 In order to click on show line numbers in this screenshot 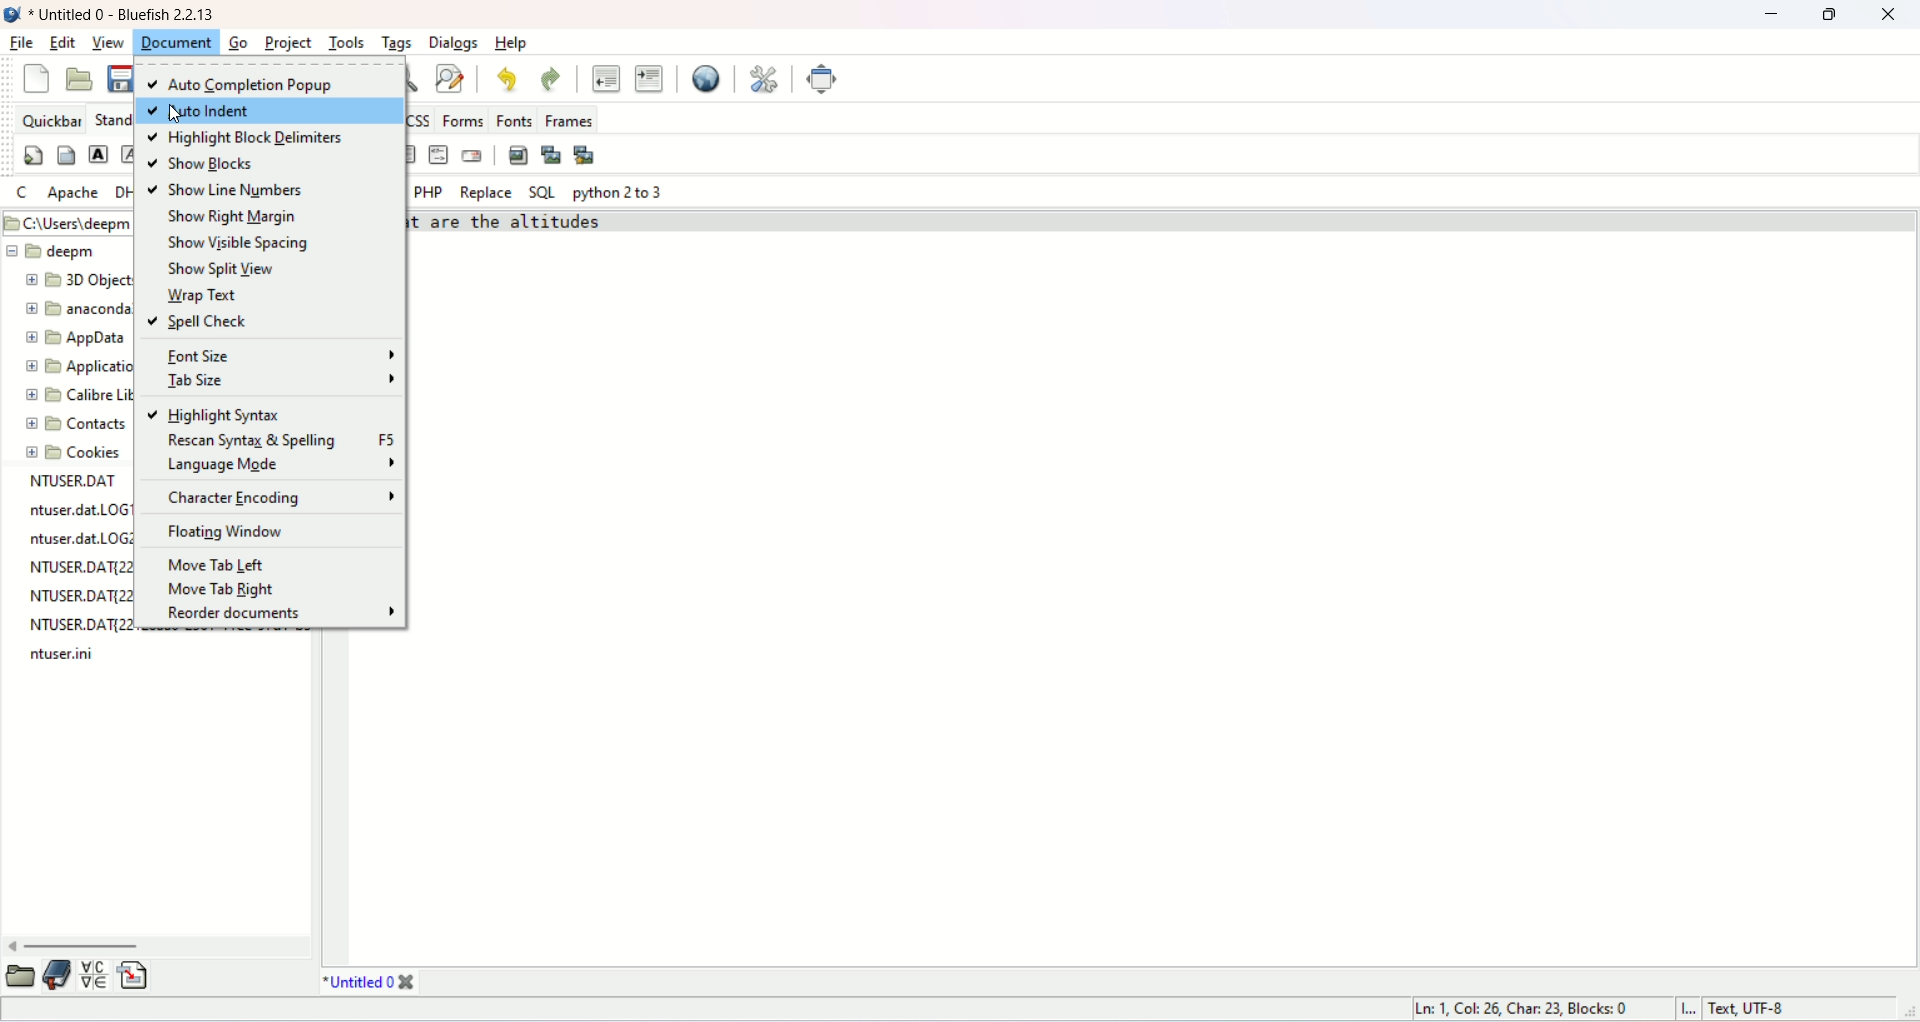, I will do `click(226, 191)`.